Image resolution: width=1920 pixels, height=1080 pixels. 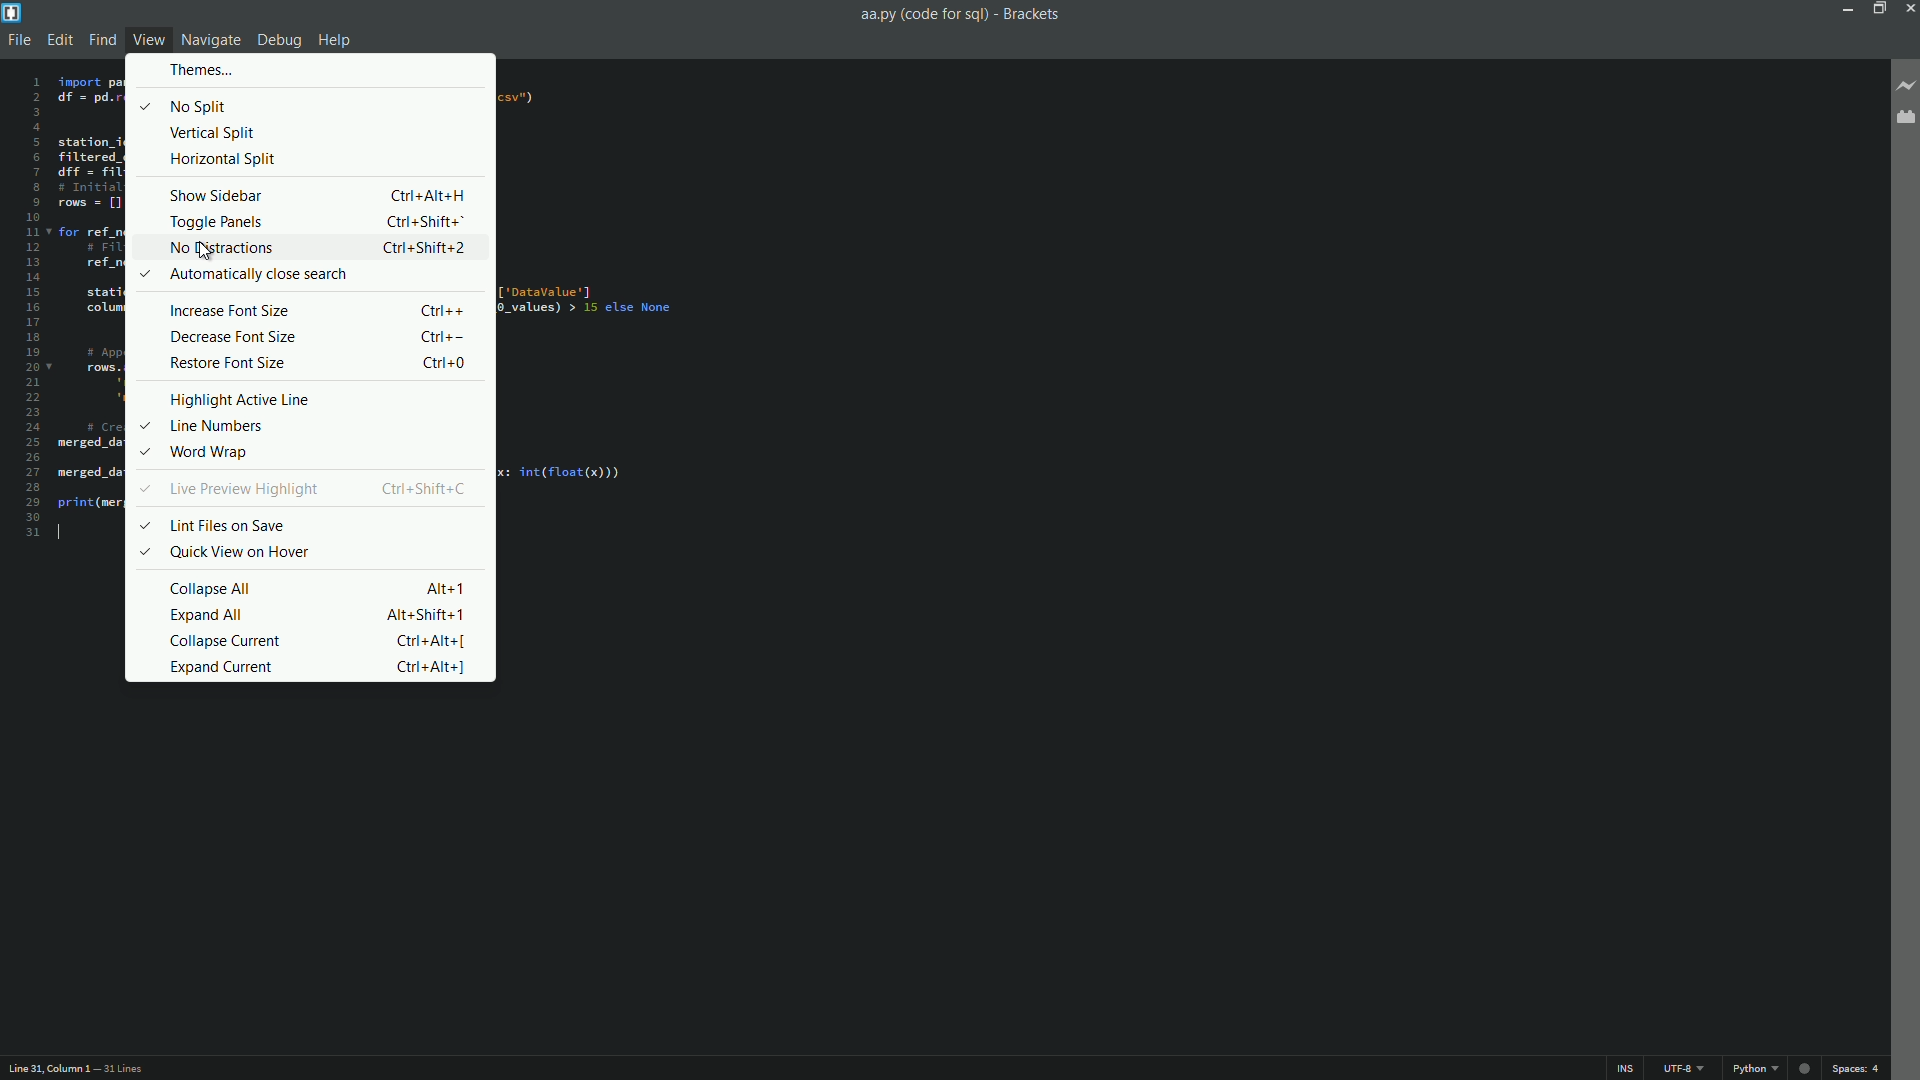 I want to click on word wrap, so click(x=320, y=451).